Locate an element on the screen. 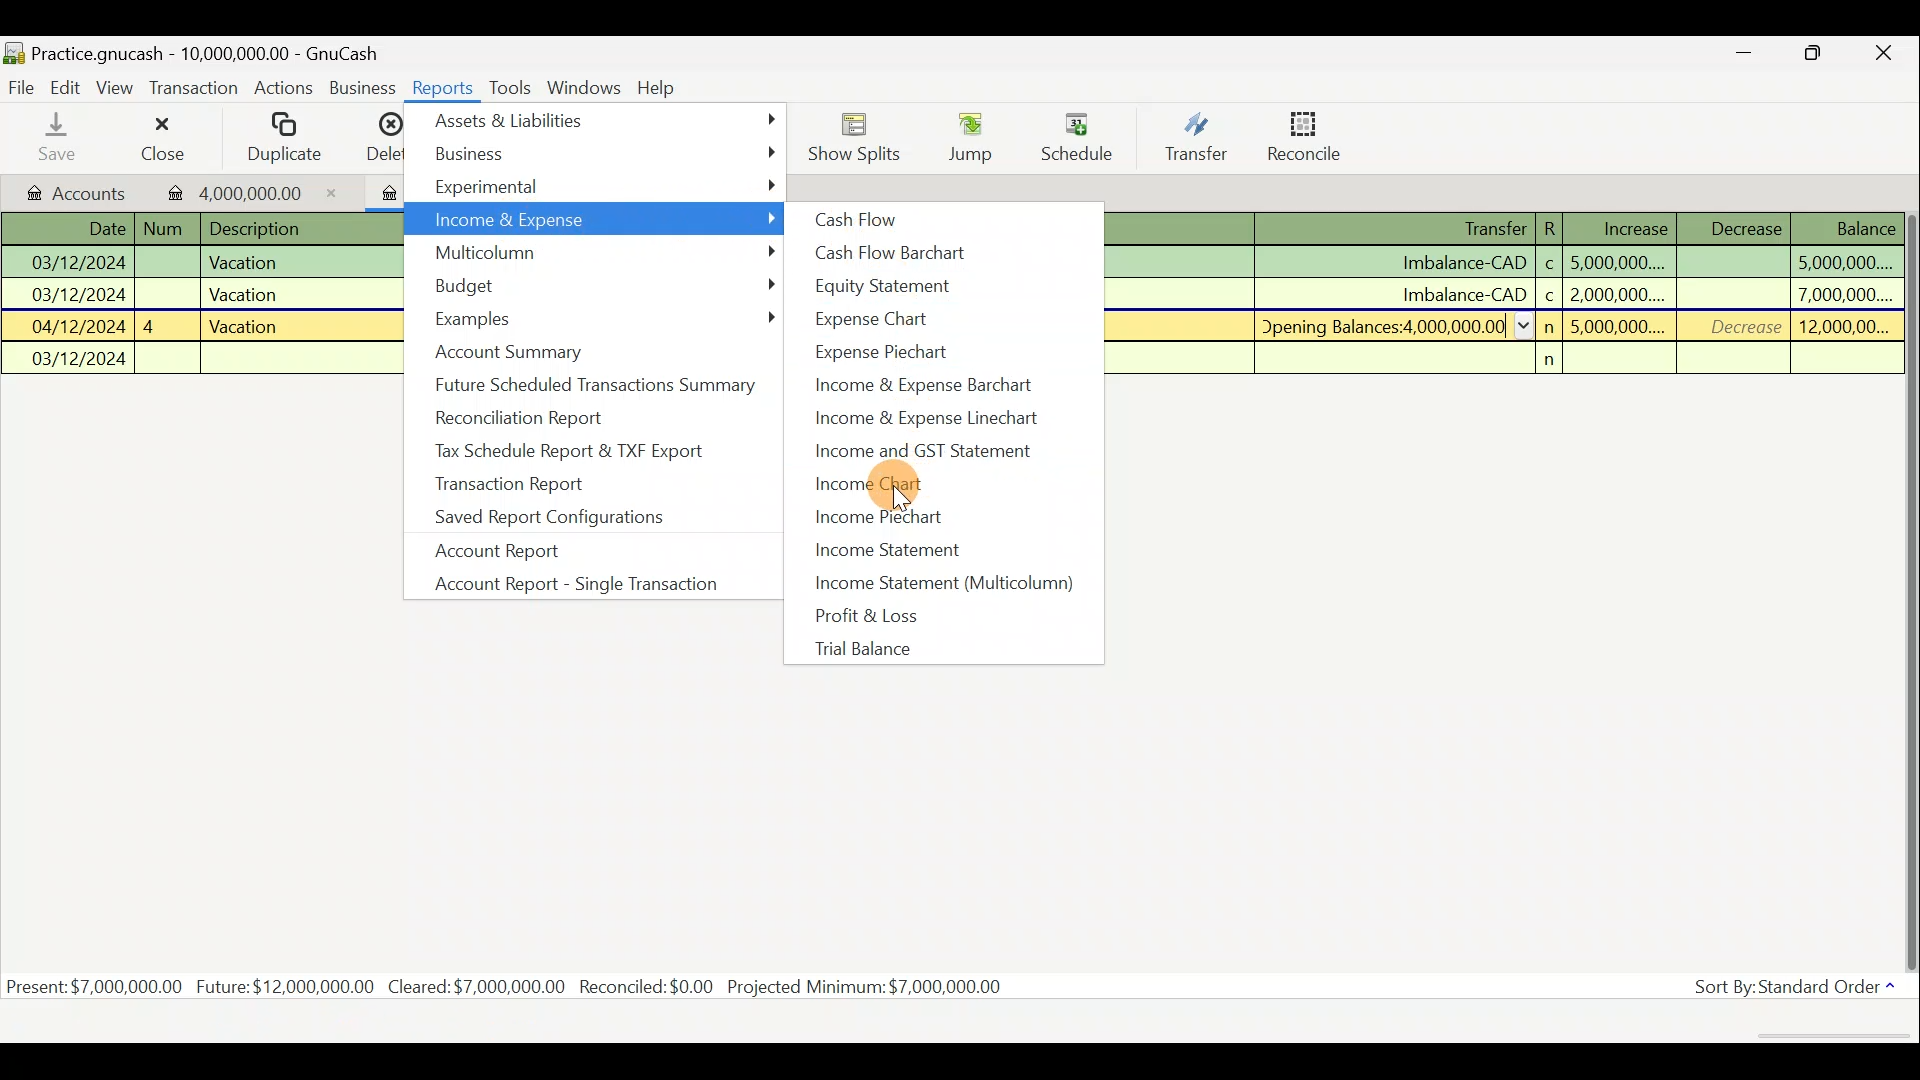 The image size is (1920, 1080). Cash flow barchart is located at coordinates (887, 252).